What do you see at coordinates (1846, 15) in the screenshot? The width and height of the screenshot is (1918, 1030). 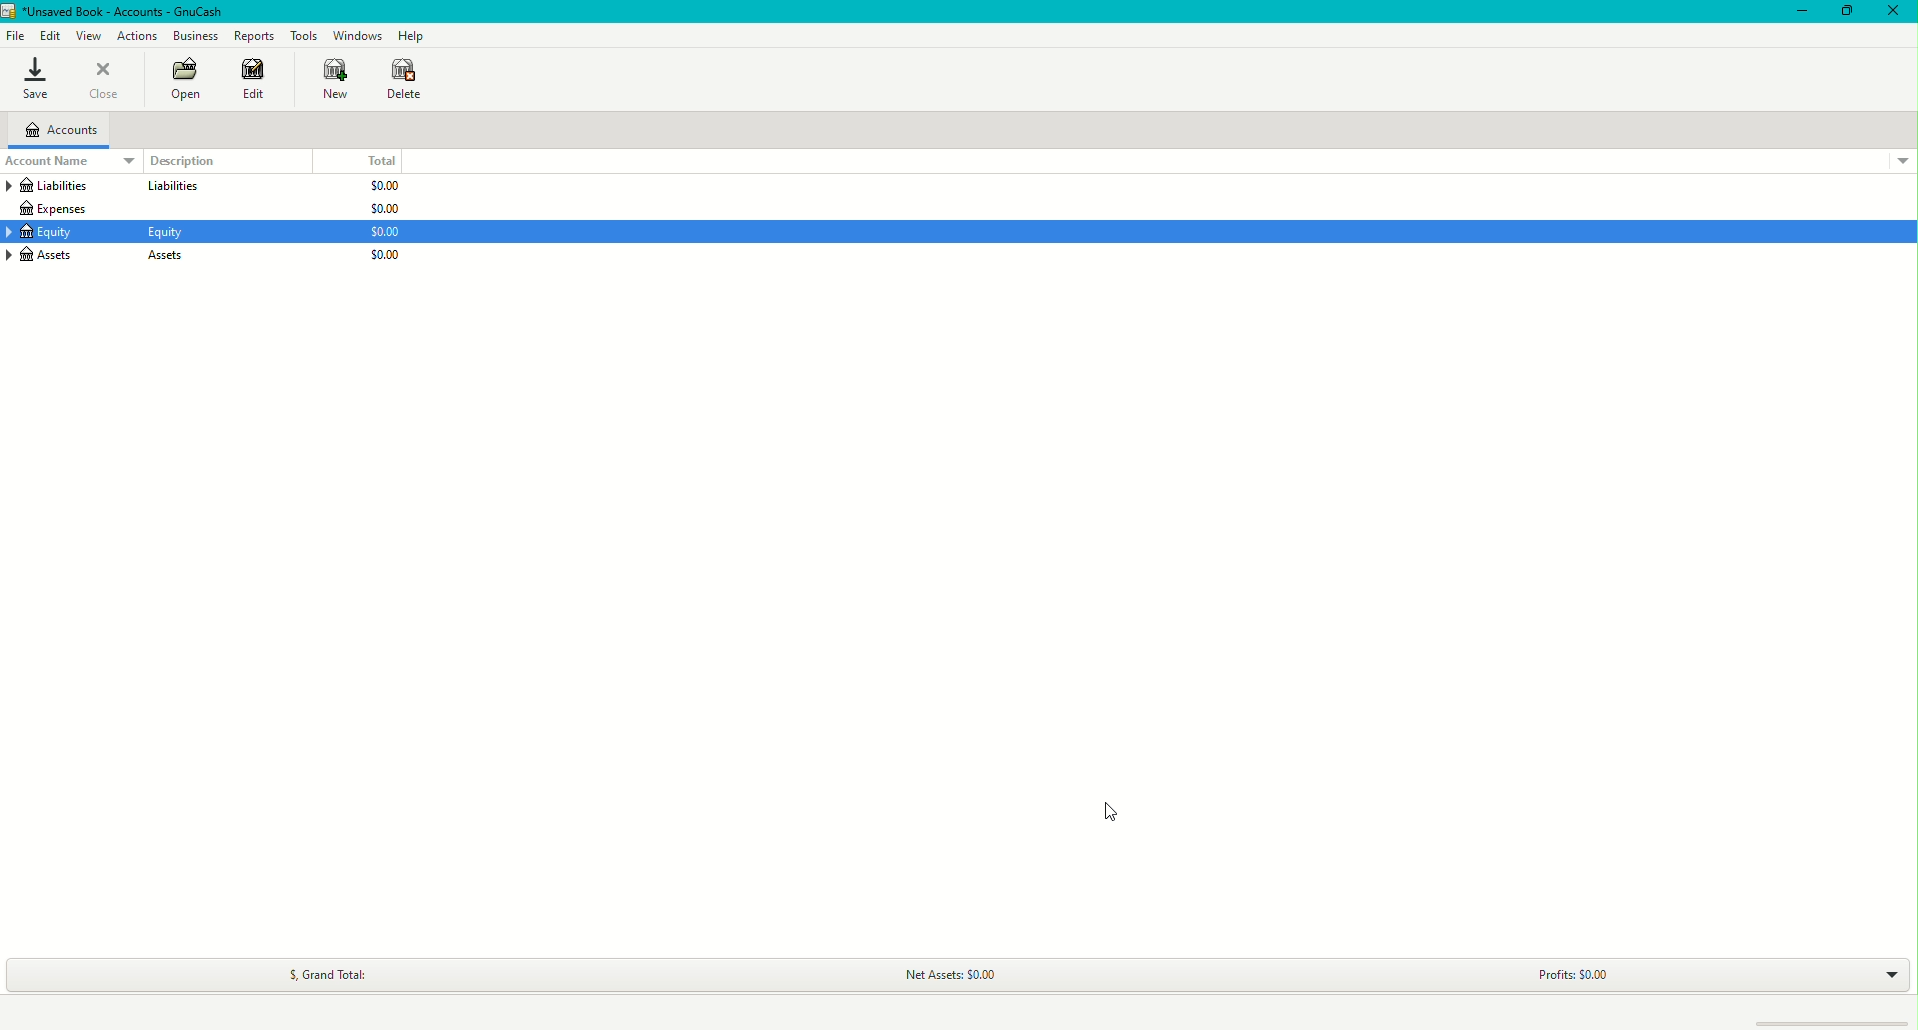 I see `Restore` at bounding box center [1846, 15].